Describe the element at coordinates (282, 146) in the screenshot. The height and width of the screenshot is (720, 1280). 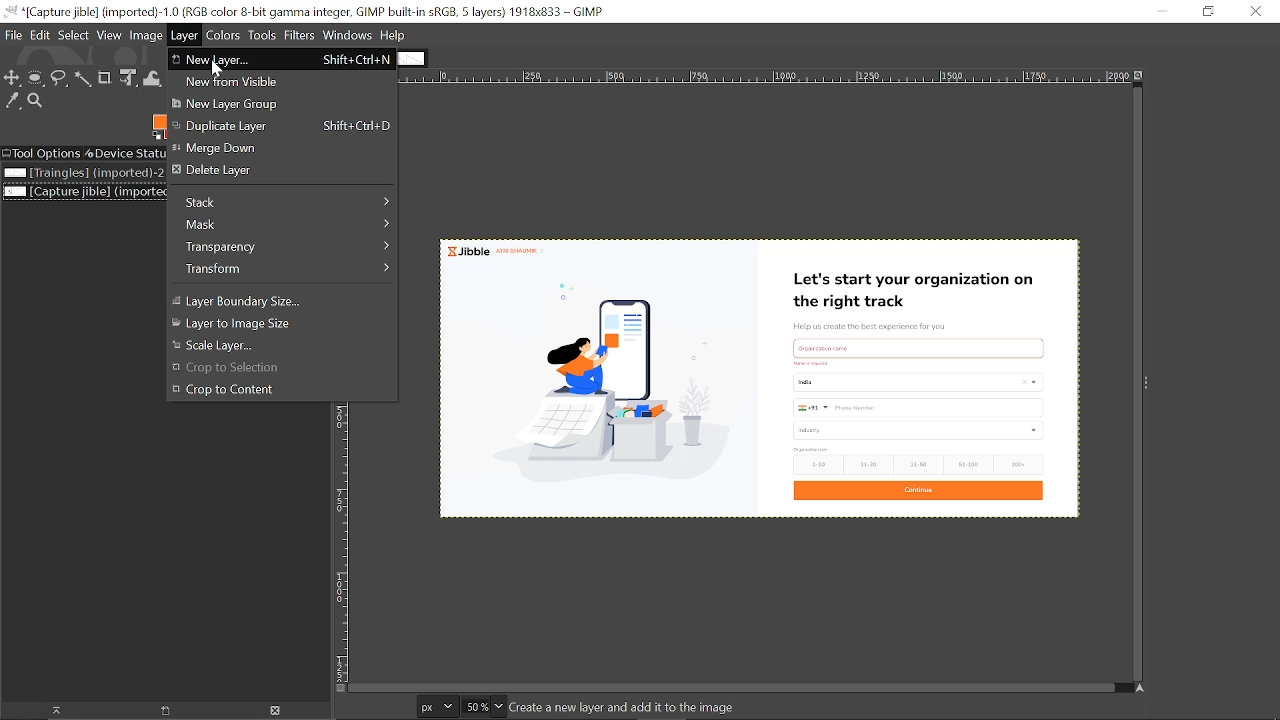
I see `Merge down` at that location.